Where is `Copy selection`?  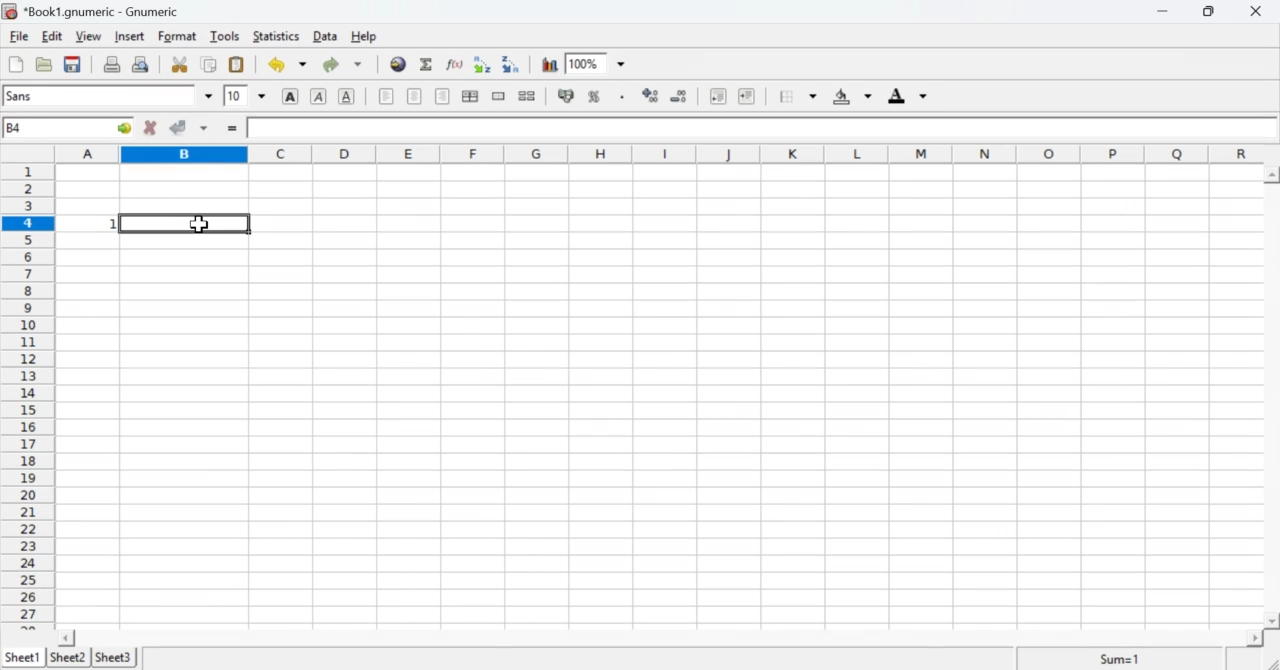 Copy selection is located at coordinates (209, 63).